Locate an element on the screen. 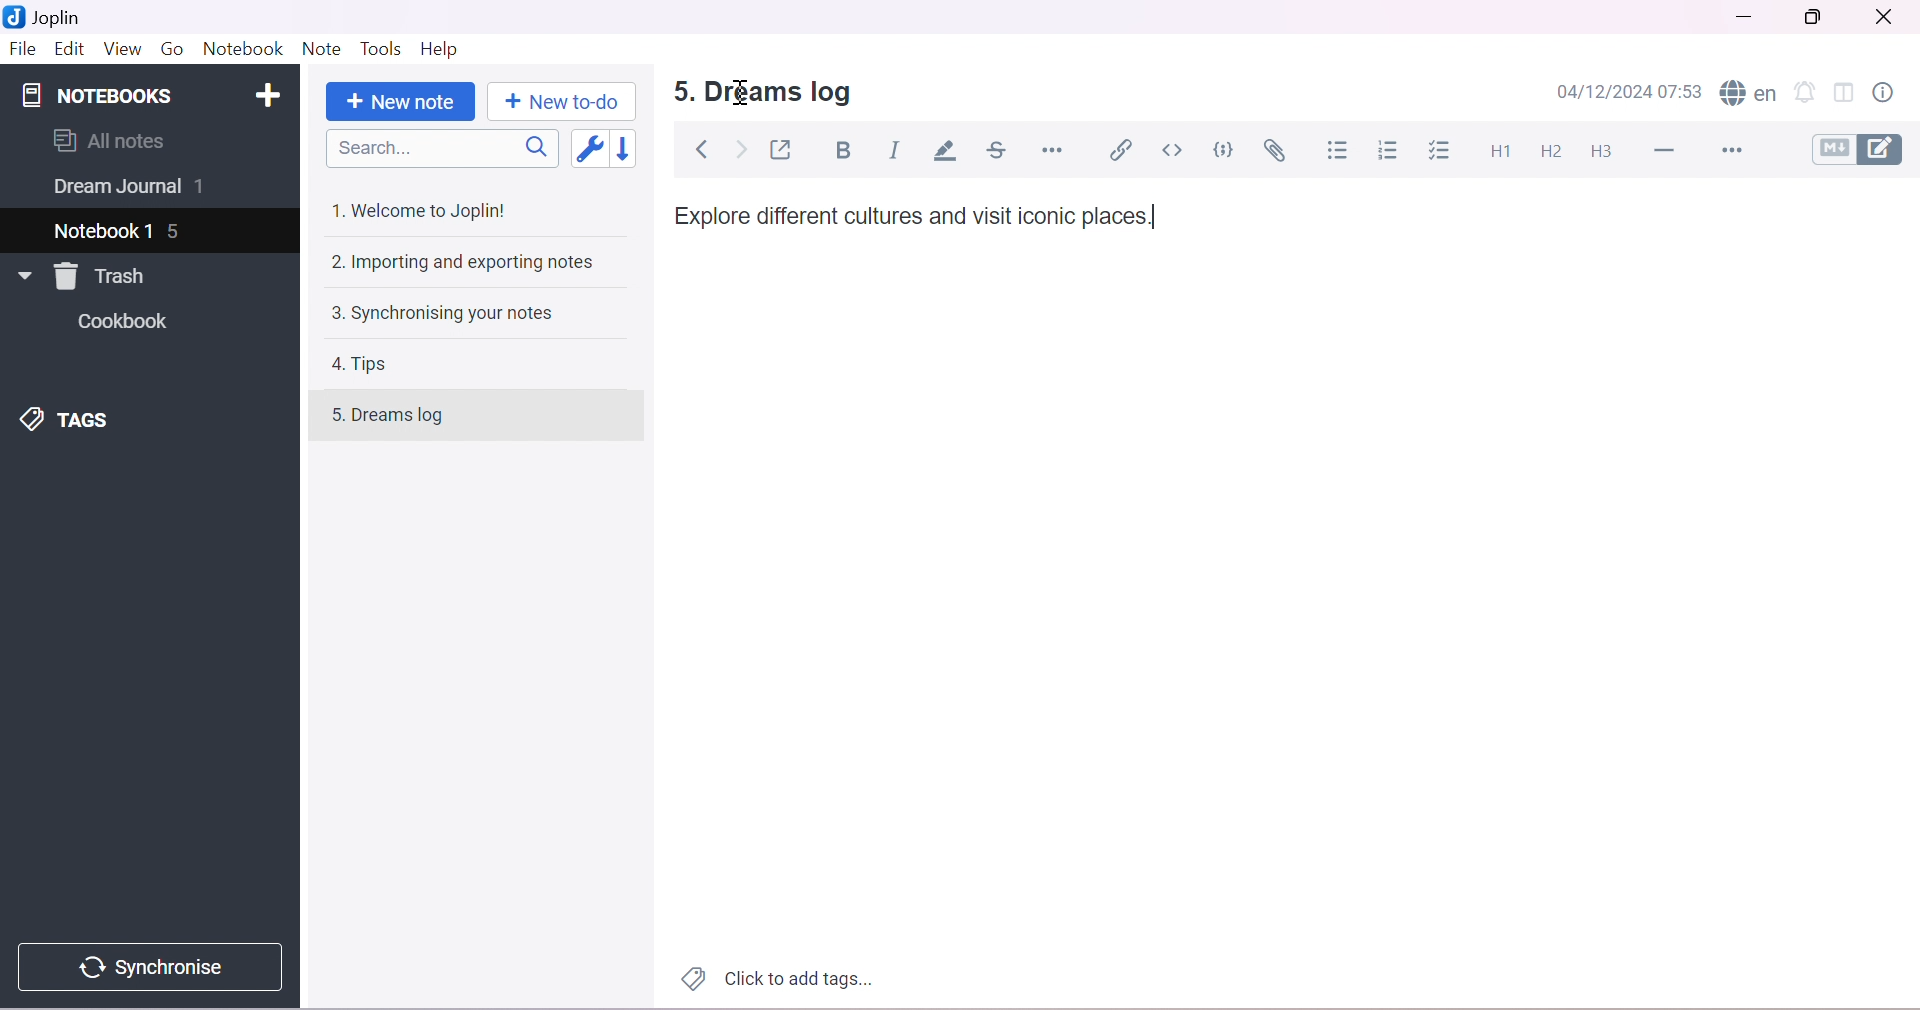 This screenshot has width=1920, height=1010. 04/12/2024 07:53 is located at coordinates (1634, 92).